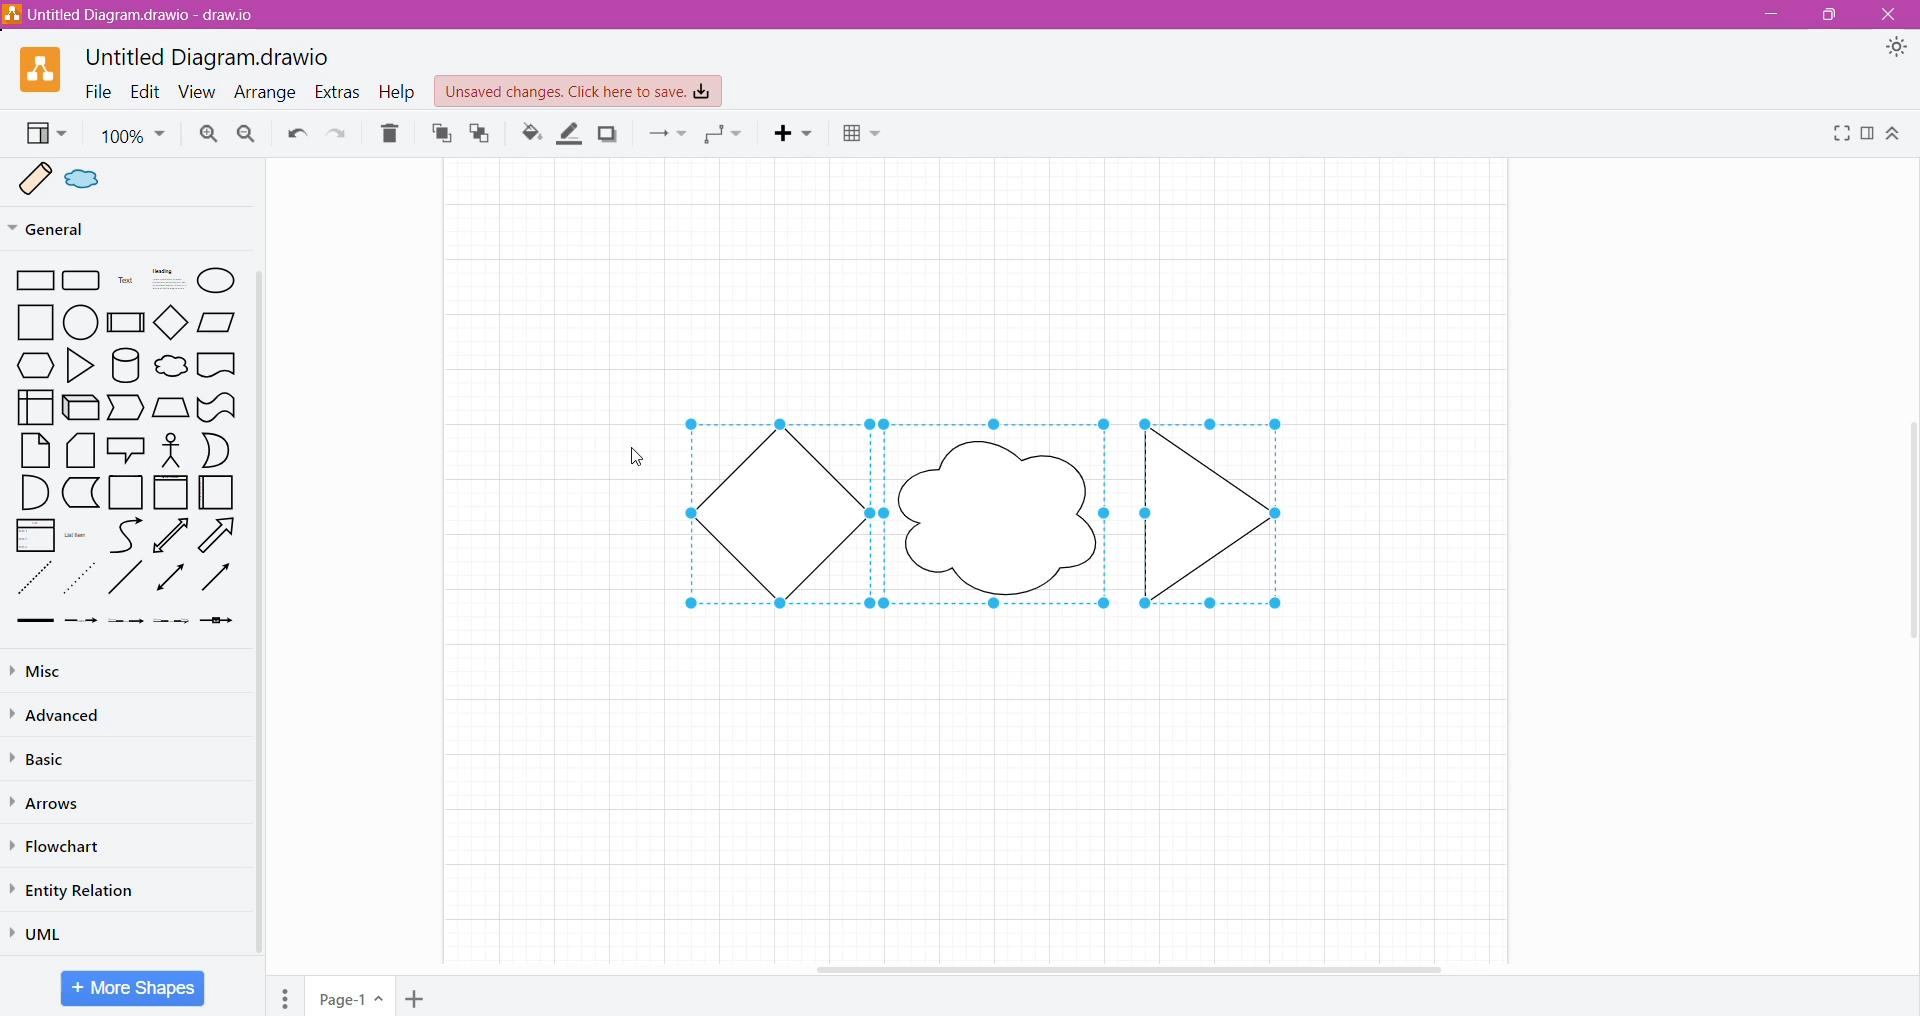 The image size is (1920, 1016). I want to click on UML, so click(46, 931).